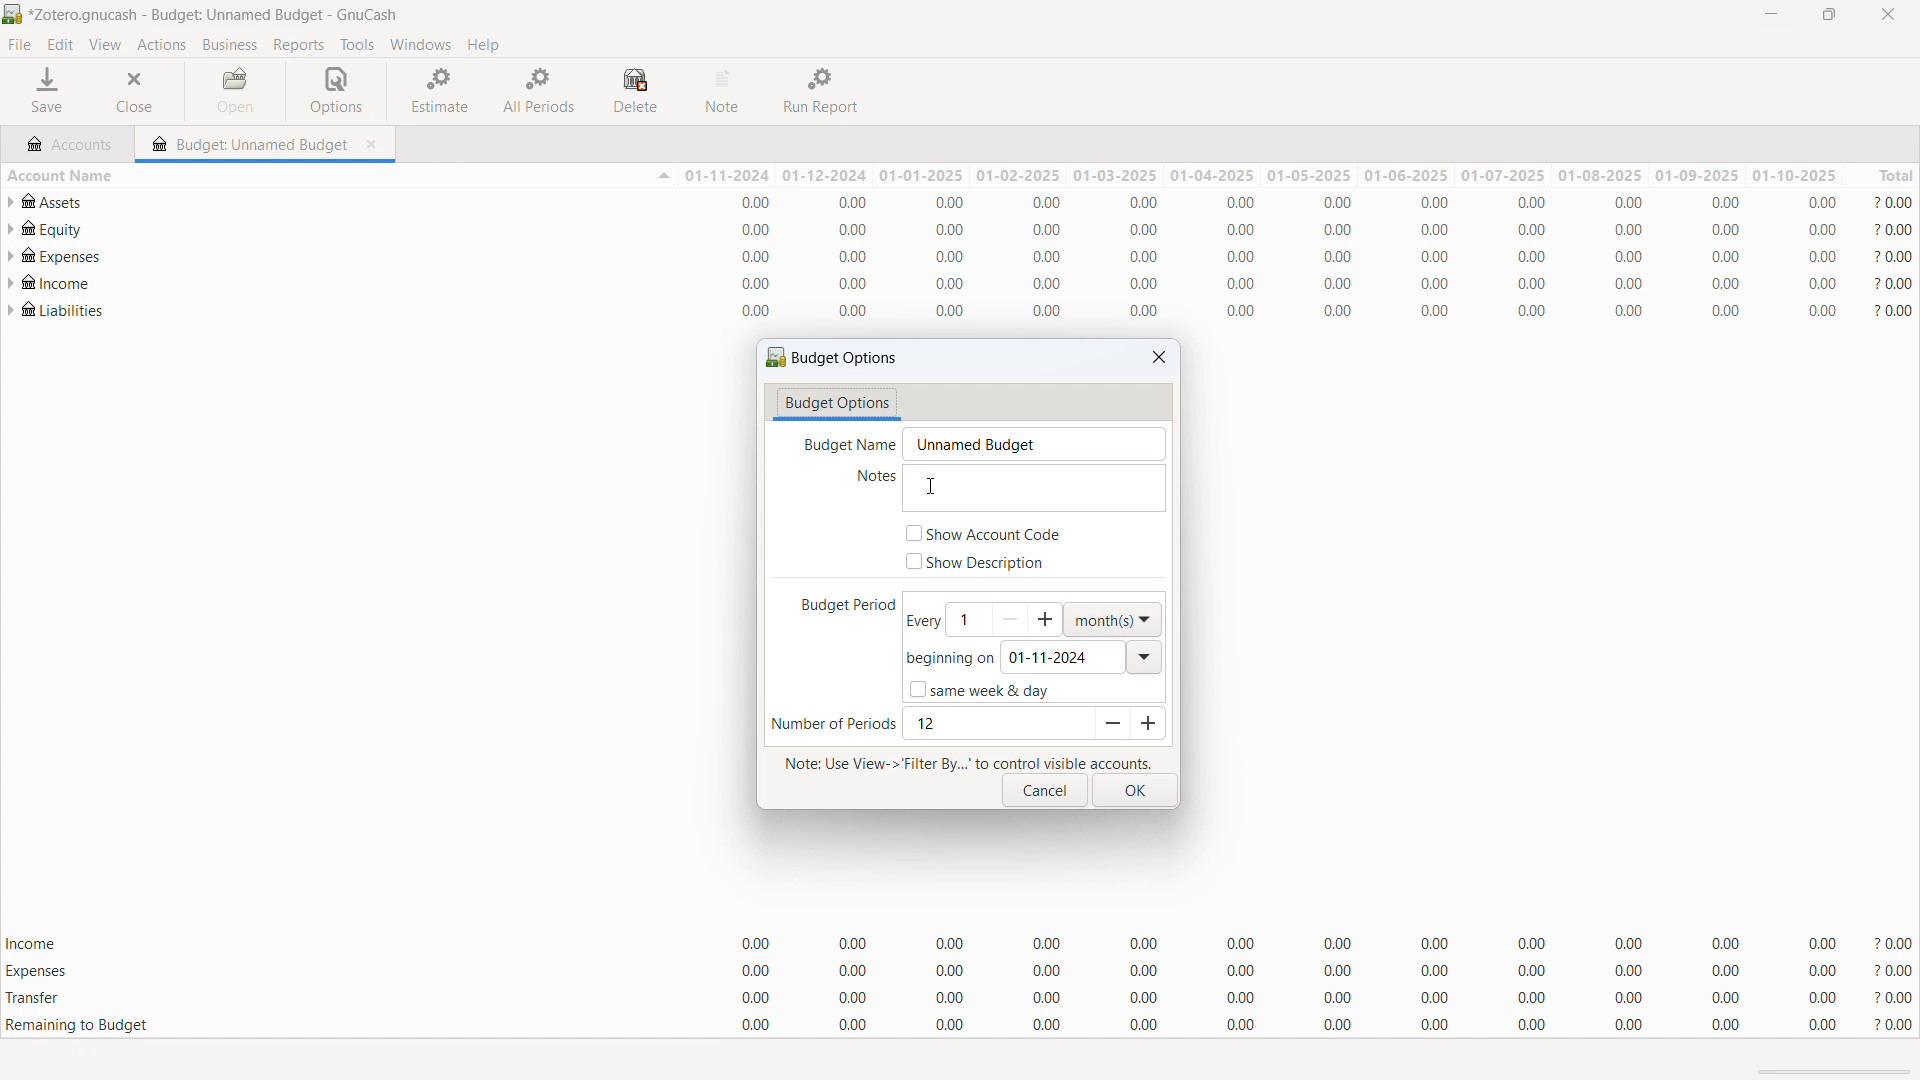 This screenshot has width=1920, height=1080. Describe the element at coordinates (336, 91) in the screenshot. I see `options` at that location.